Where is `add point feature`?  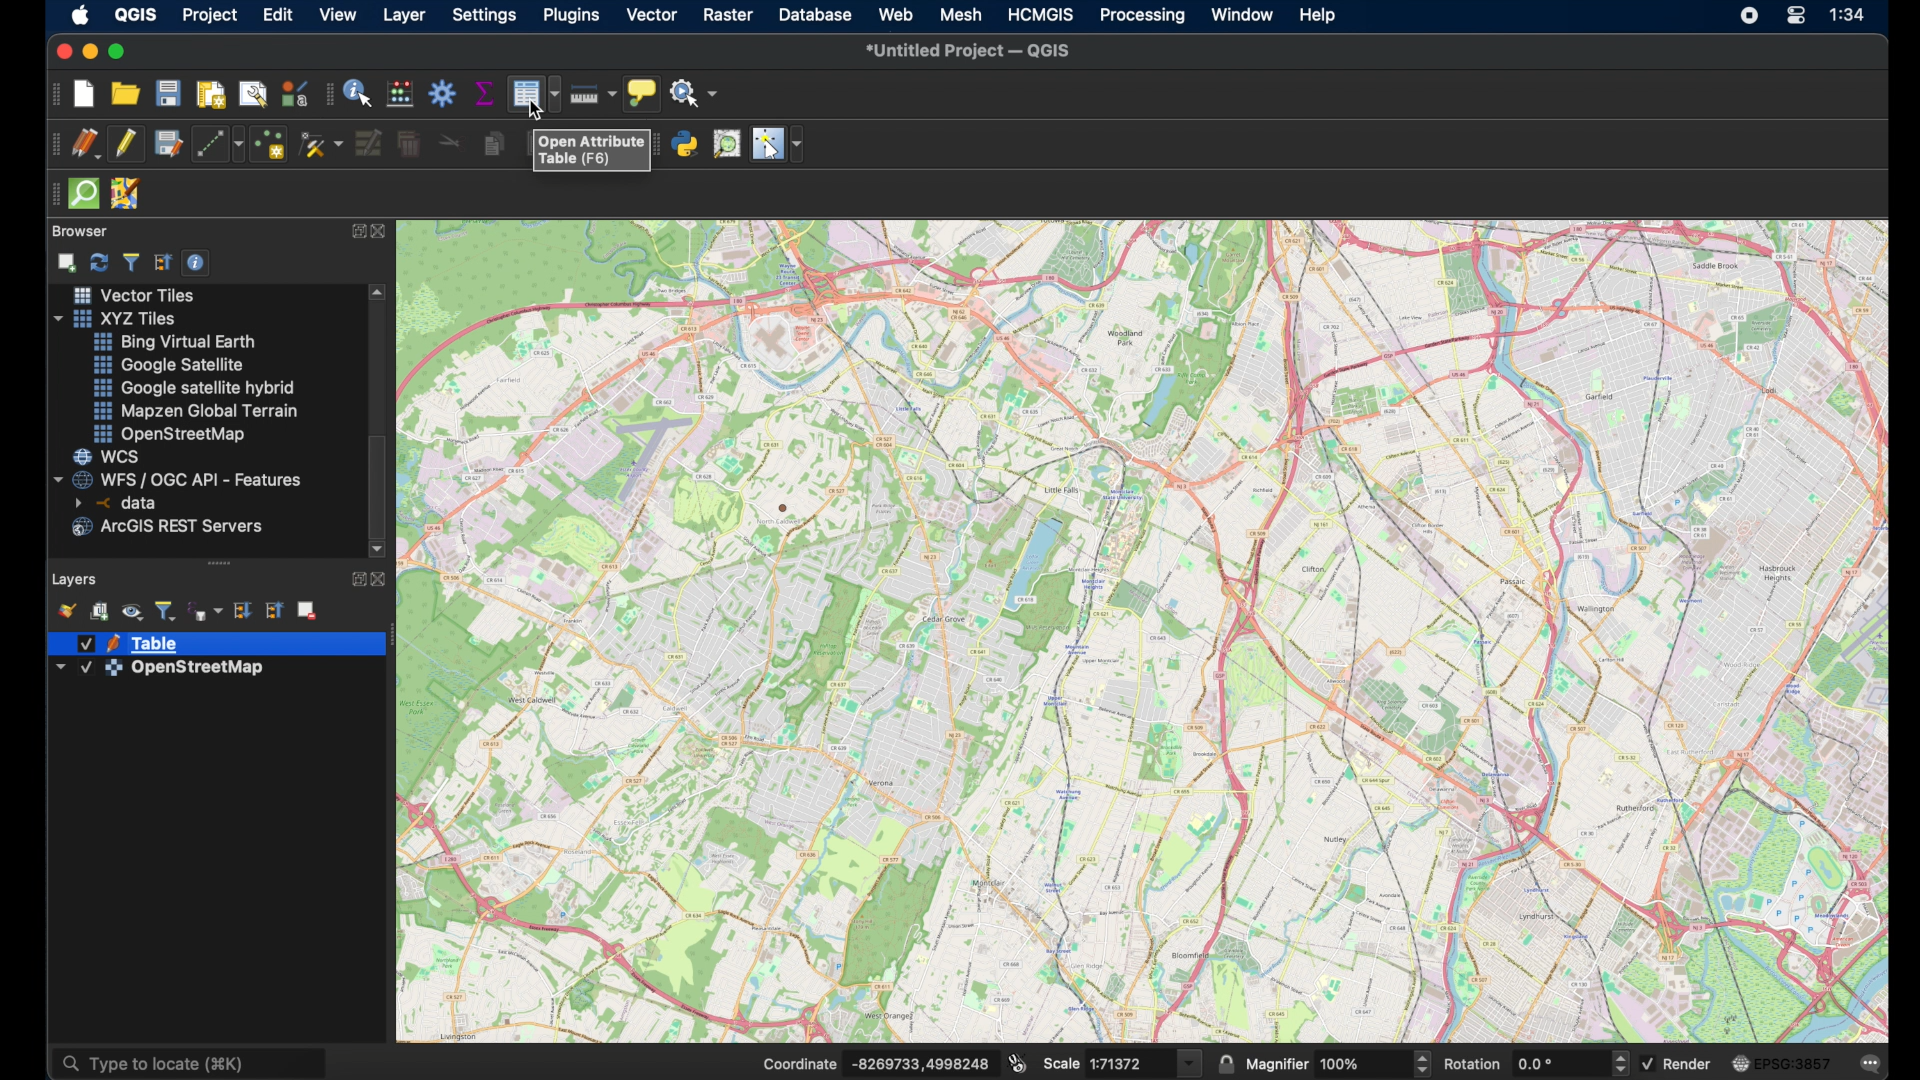
add point feature is located at coordinates (267, 143).